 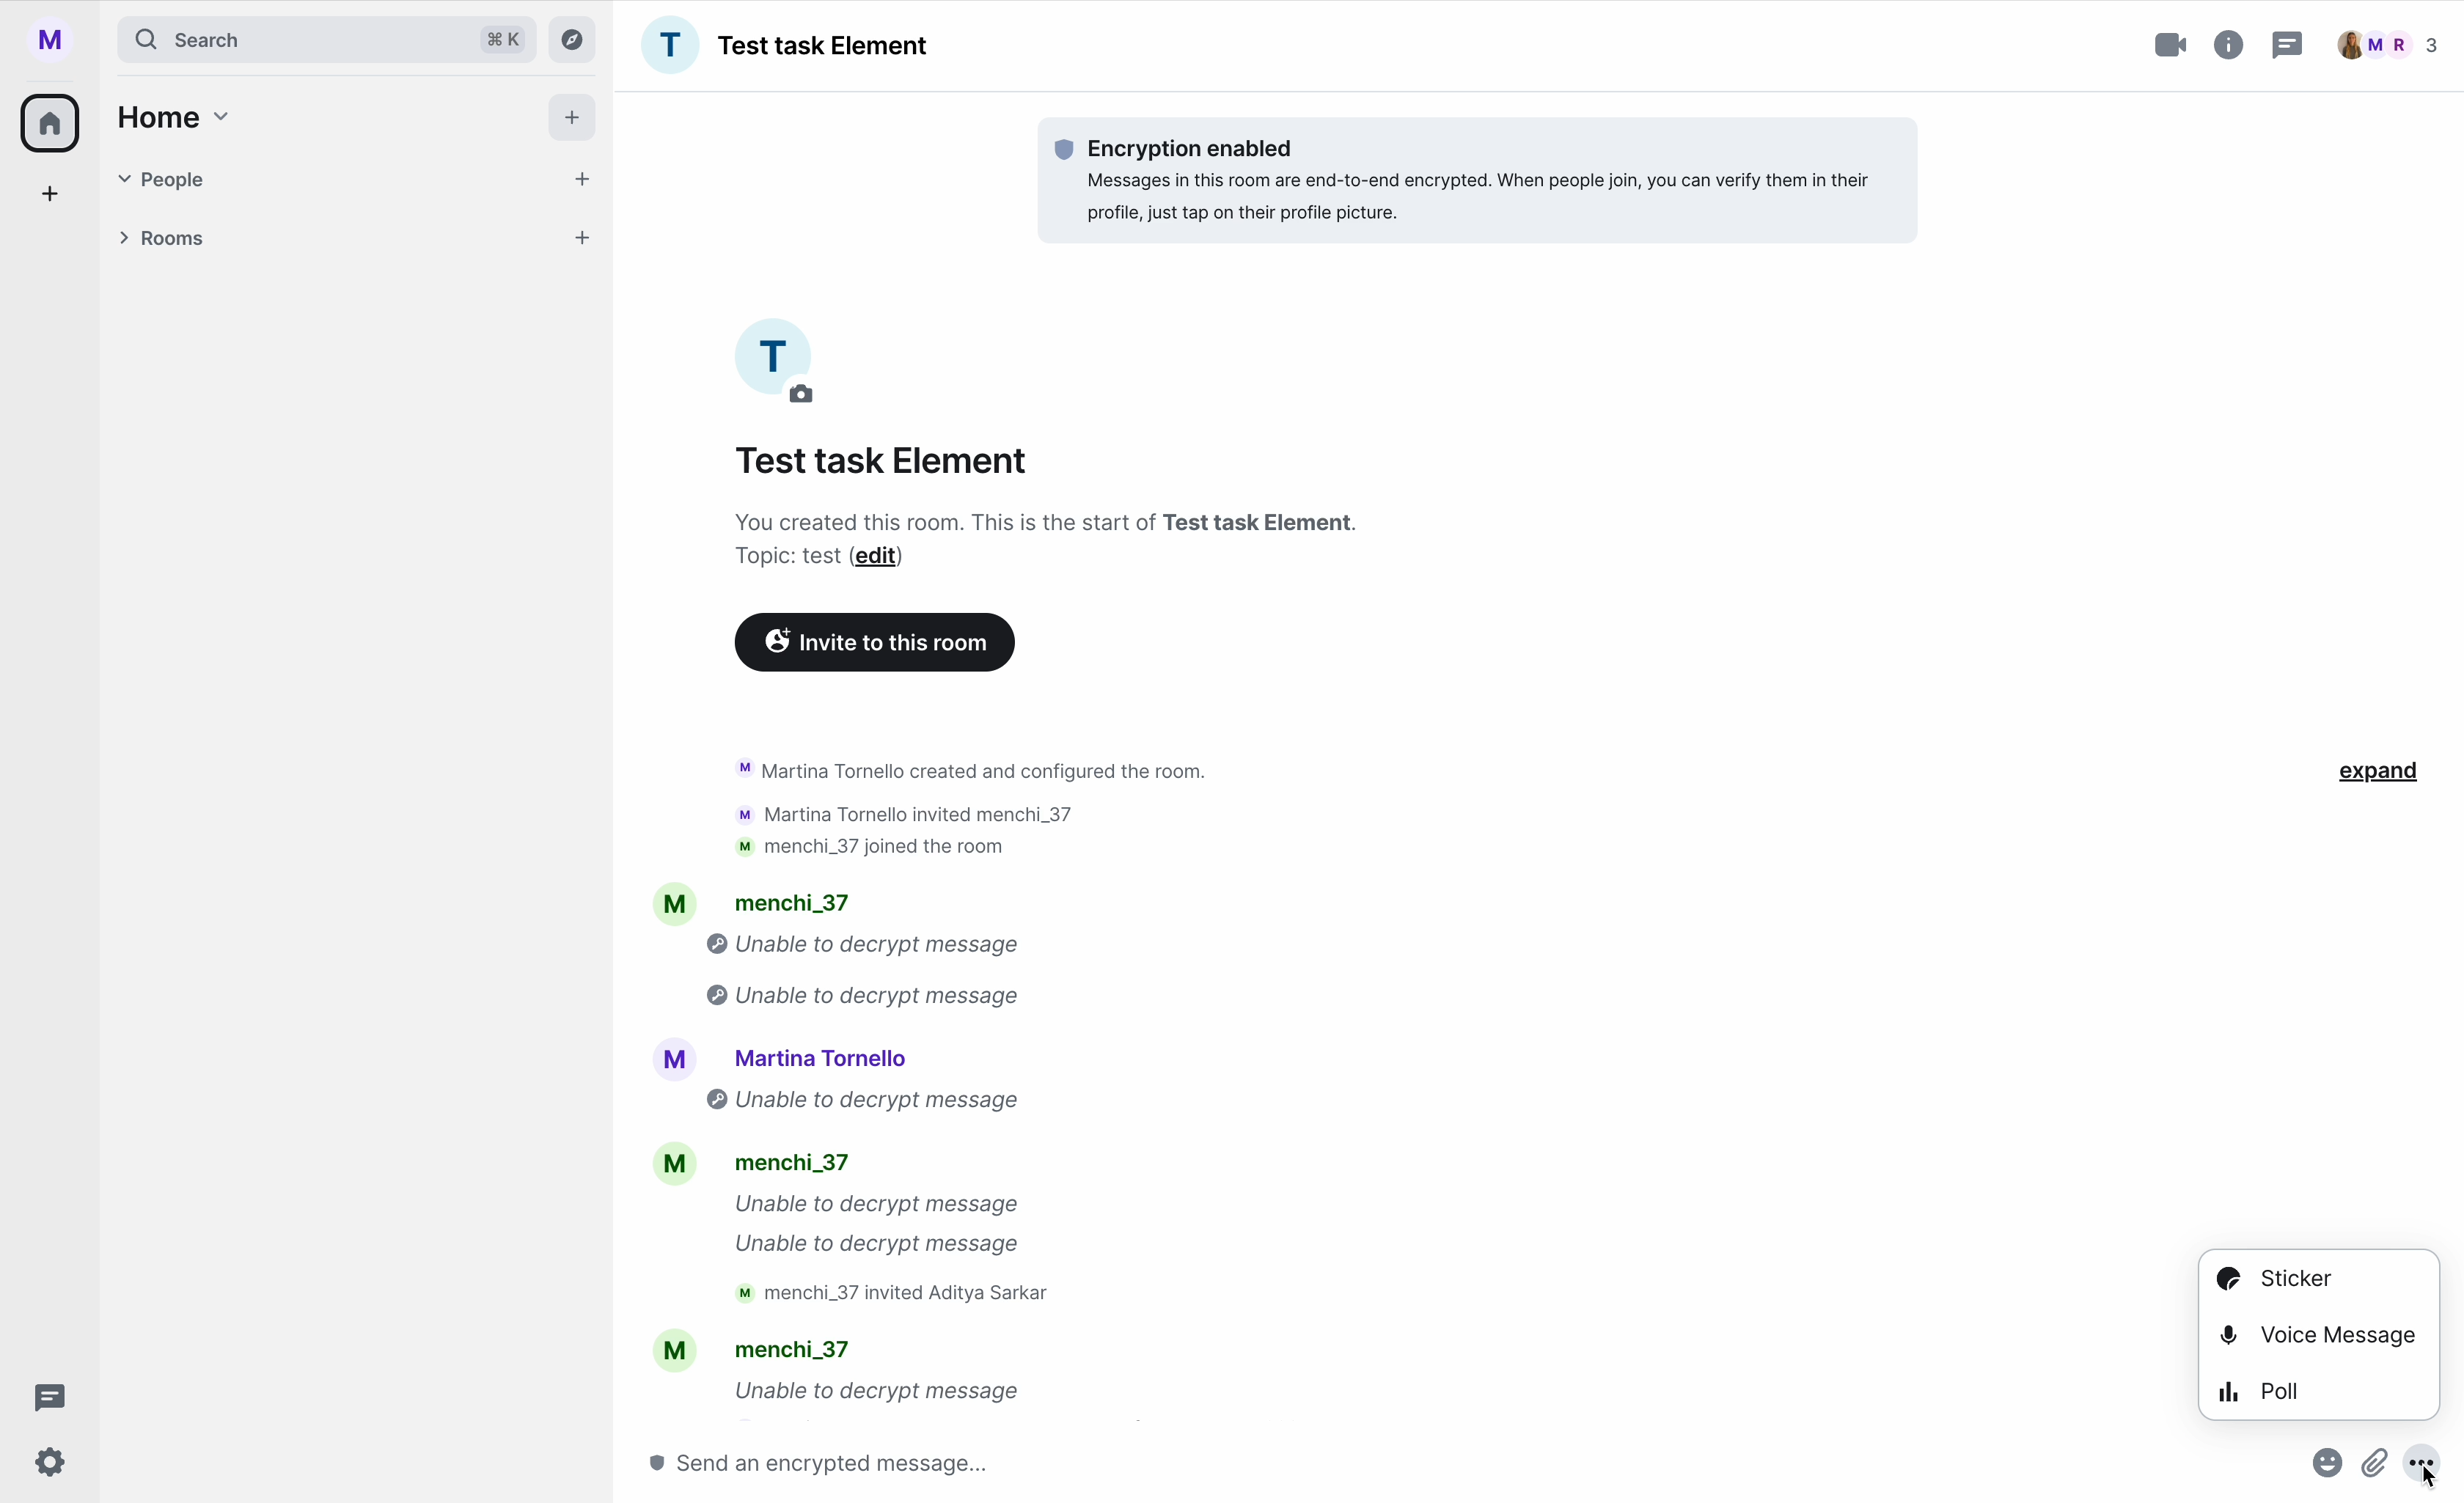 What do you see at coordinates (928, 1080) in the screenshot?
I see `activity chat` at bounding box center [928, 1080].